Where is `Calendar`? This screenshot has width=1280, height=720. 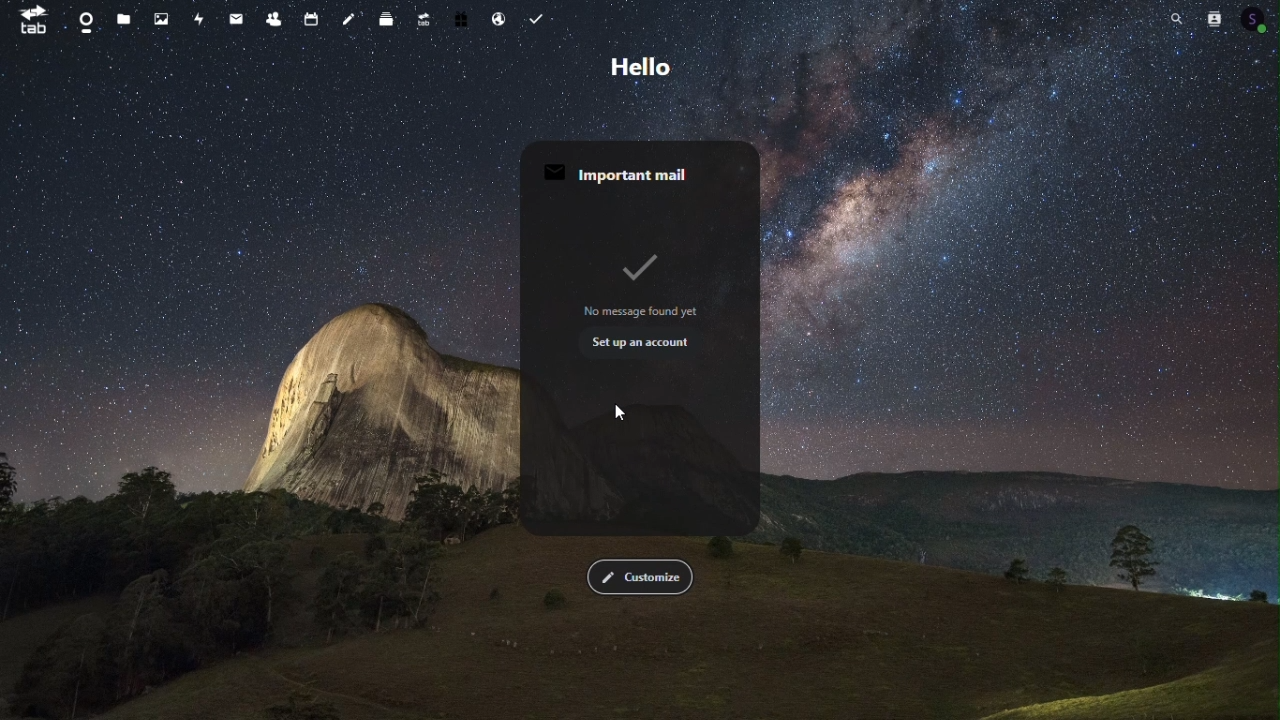 Calendar is located at coordinates (308, 18).